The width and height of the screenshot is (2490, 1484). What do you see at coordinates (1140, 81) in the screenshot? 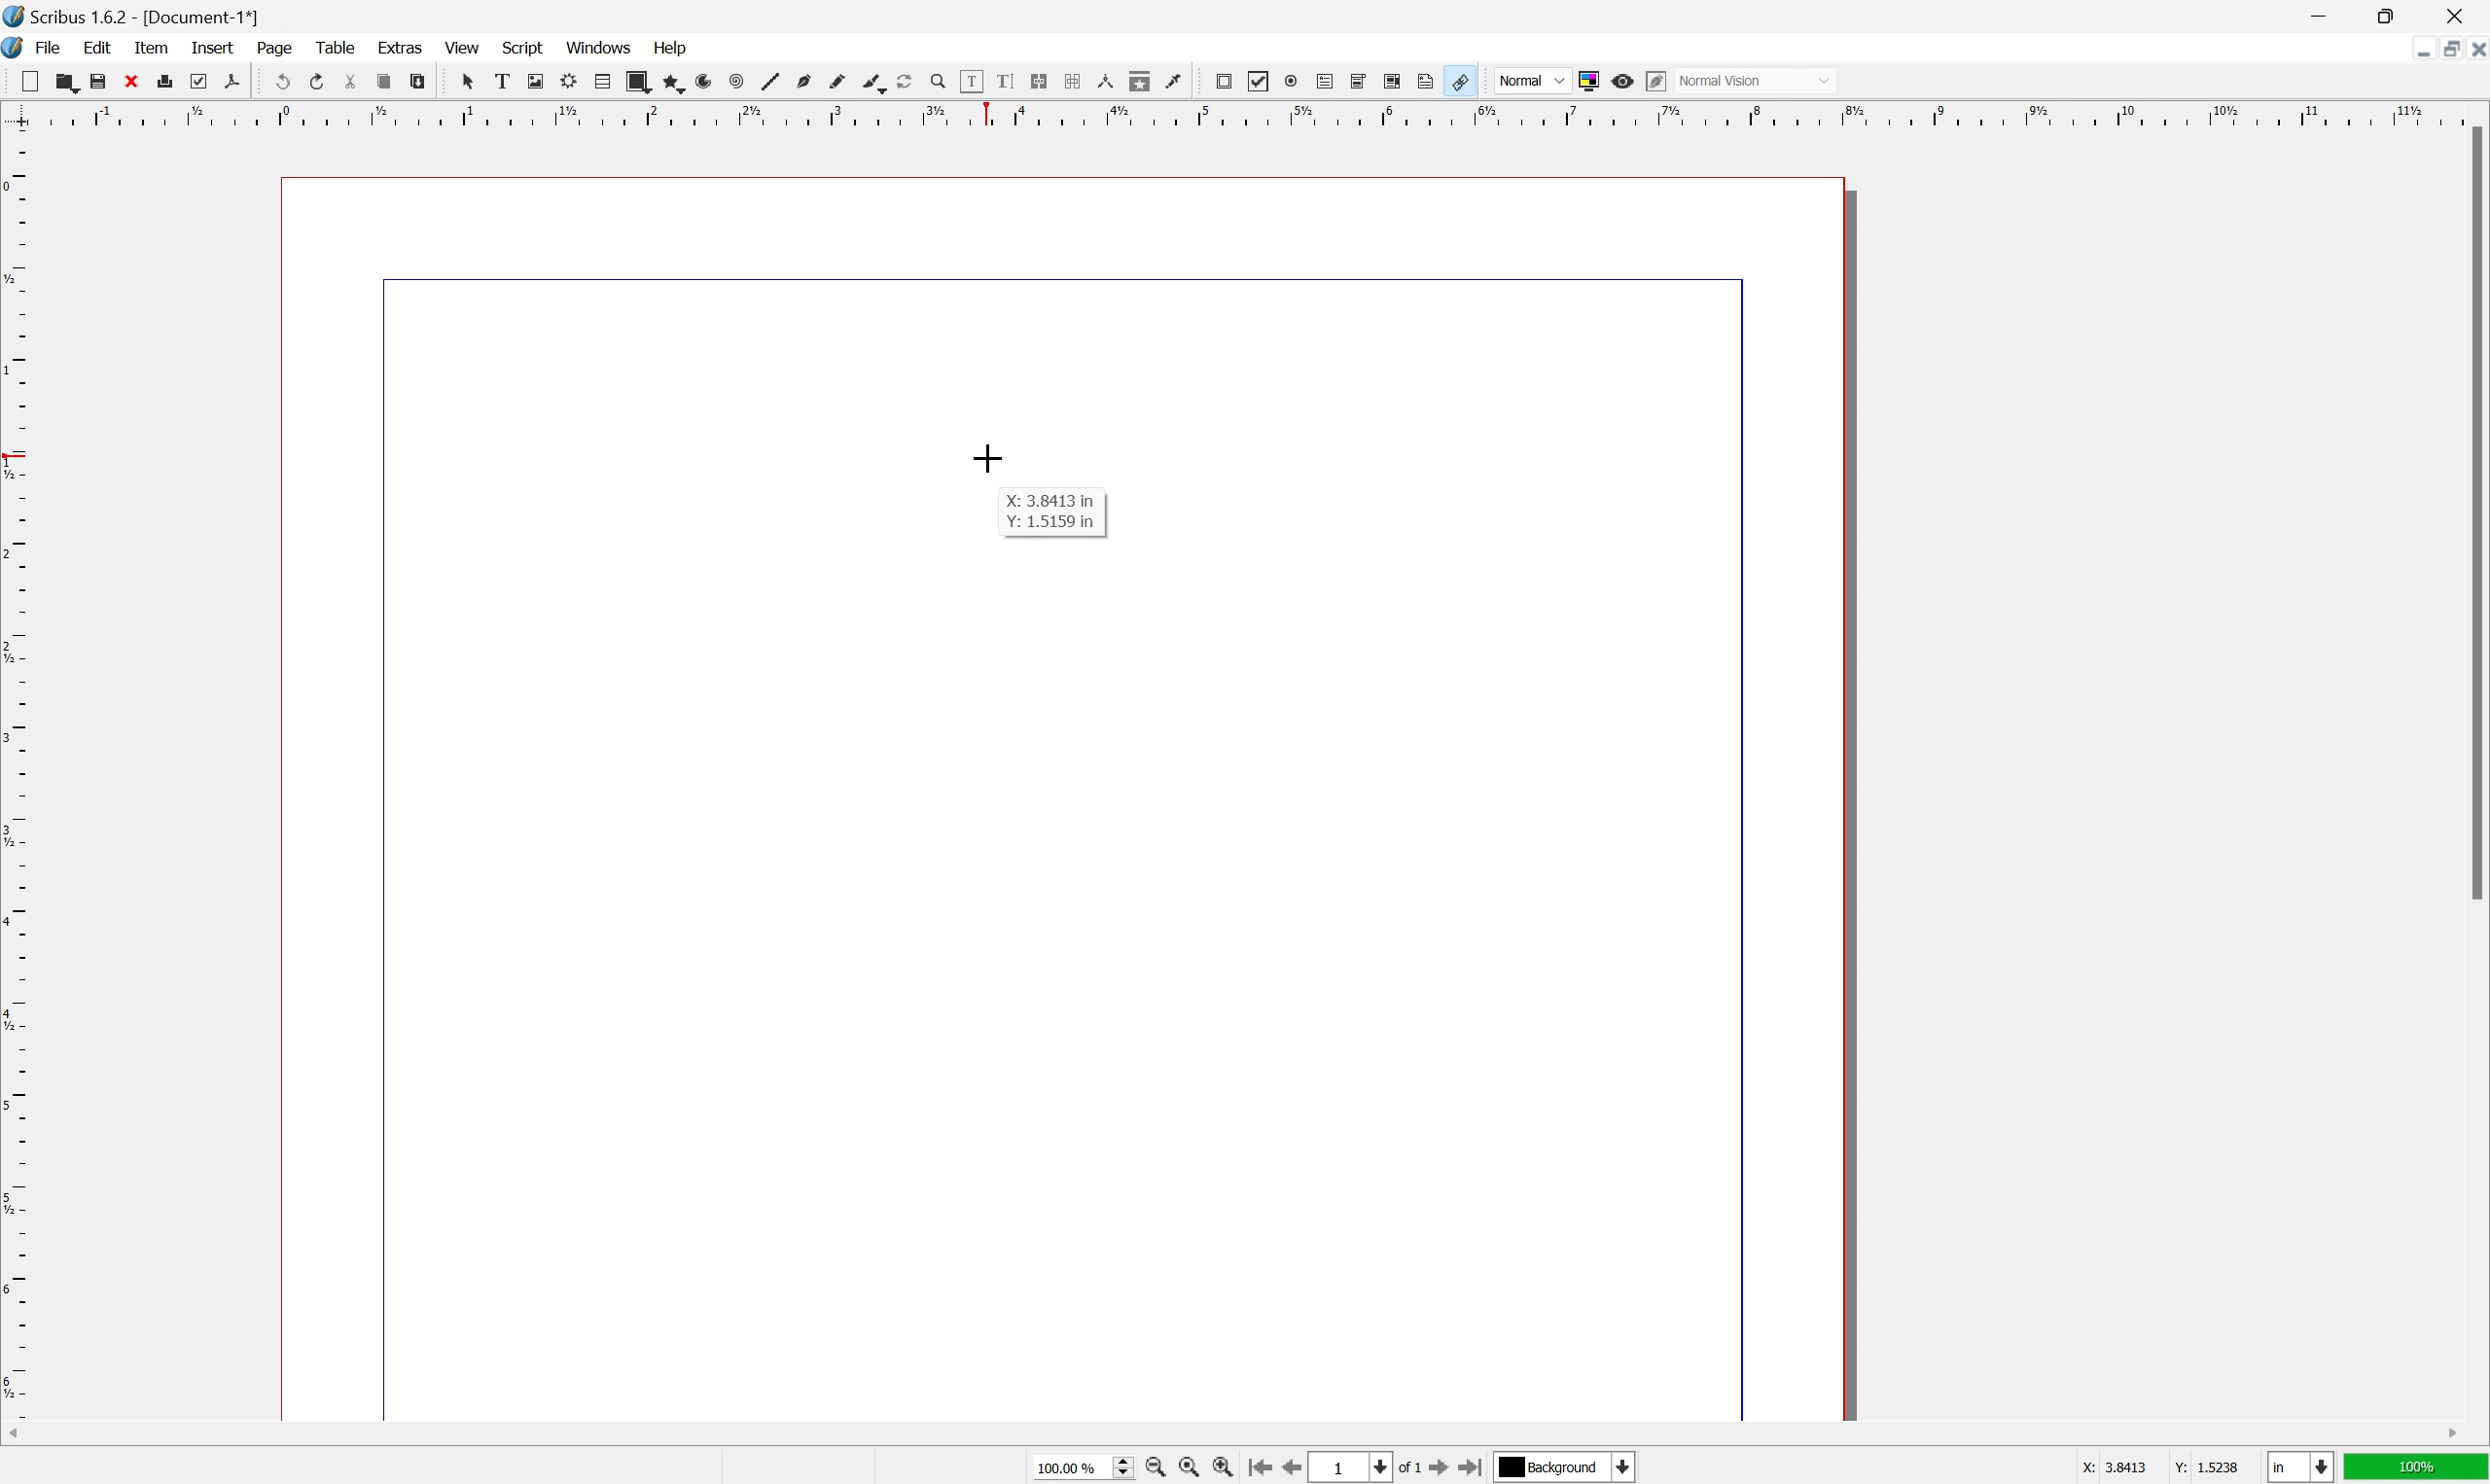
I see `copy item properties` at bounding box center [1140, 81].